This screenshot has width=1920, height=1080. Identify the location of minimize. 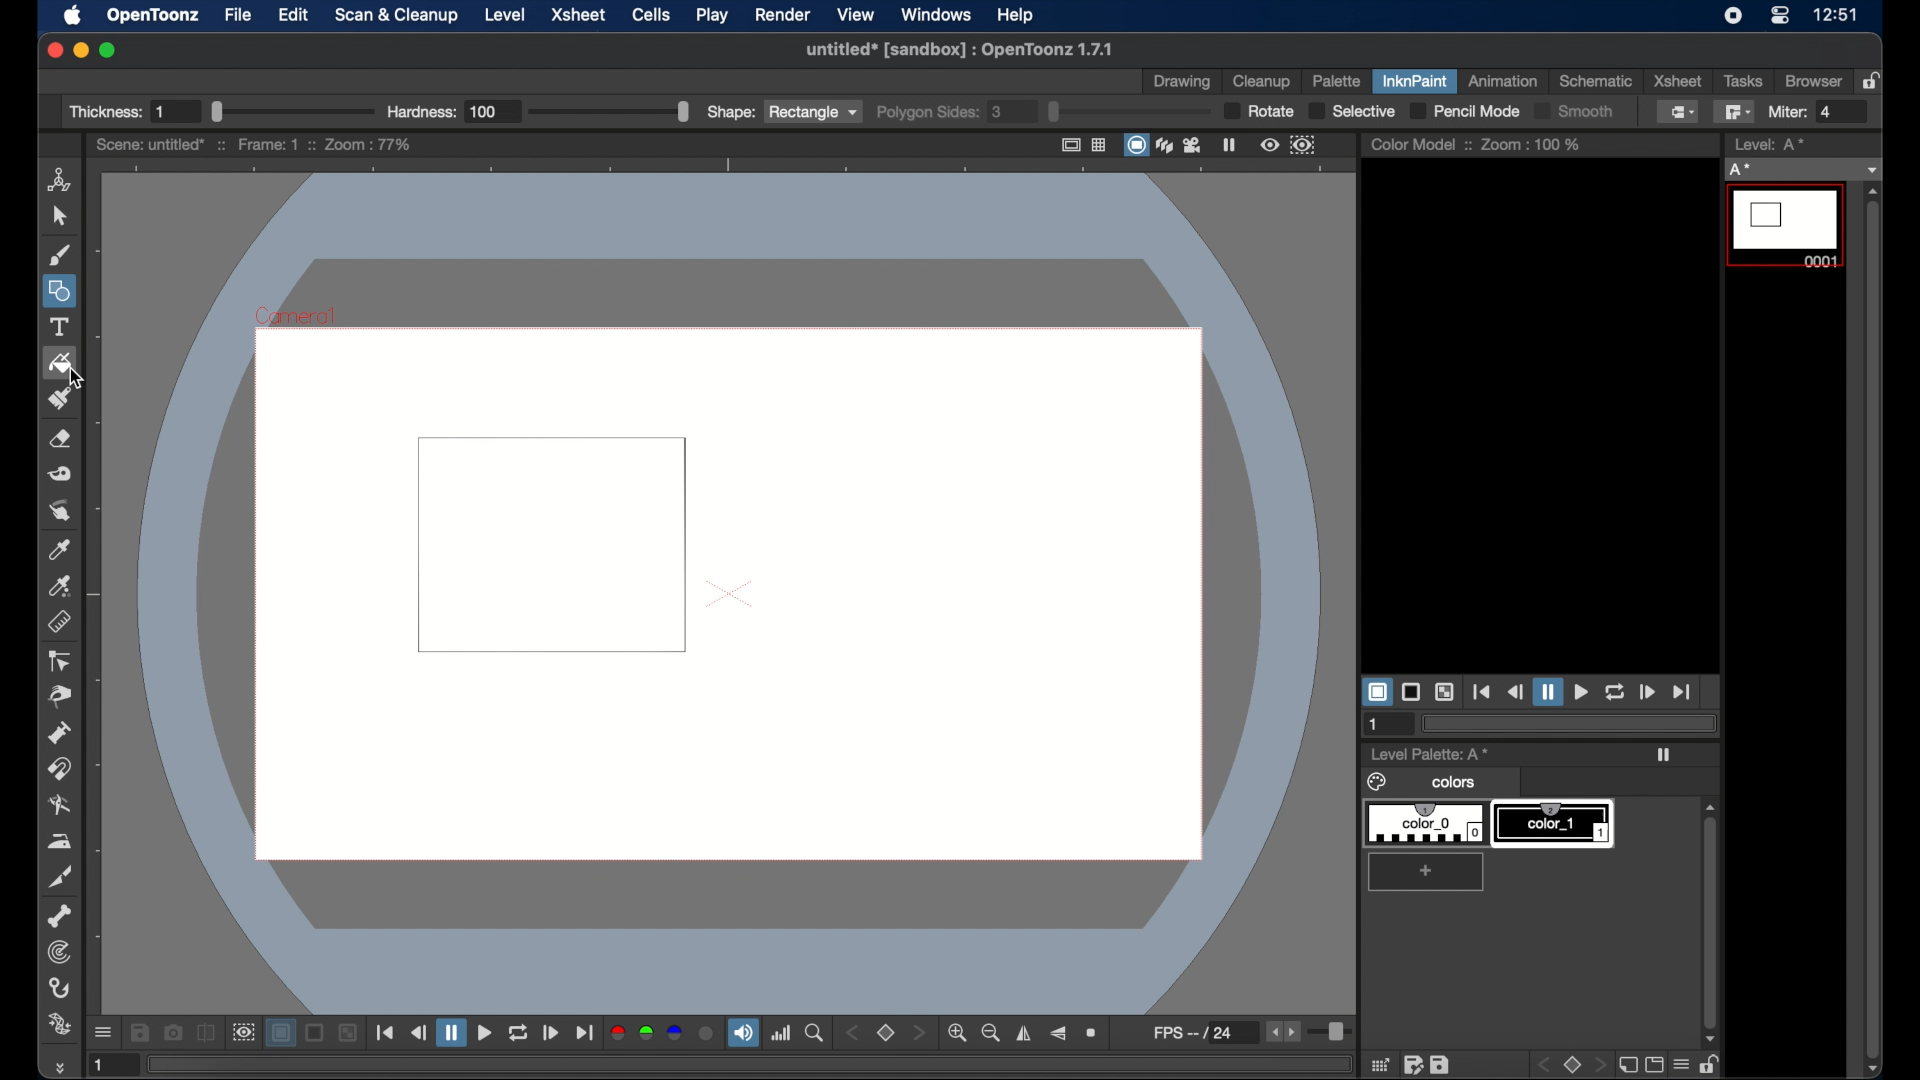
(80, 50).